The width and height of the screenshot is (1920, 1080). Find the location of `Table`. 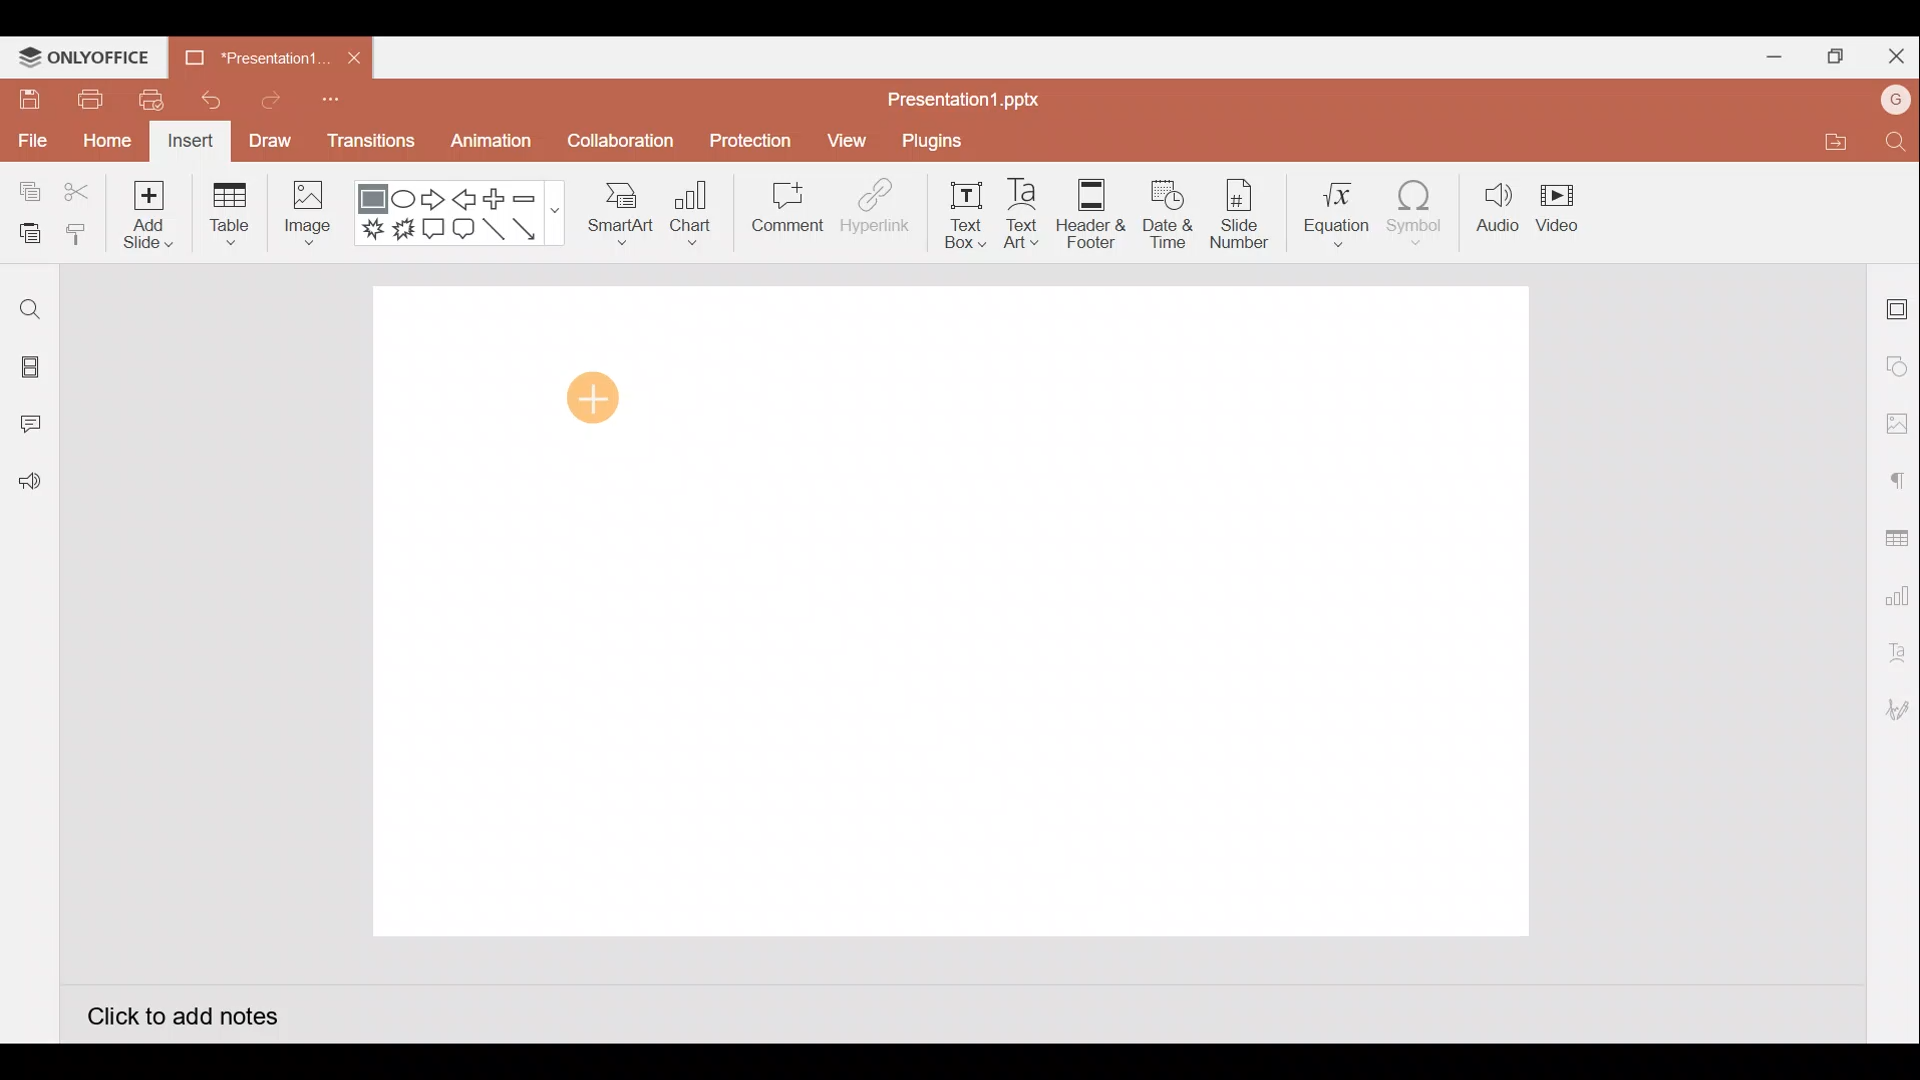

Table is located at coordinates (232, 216).